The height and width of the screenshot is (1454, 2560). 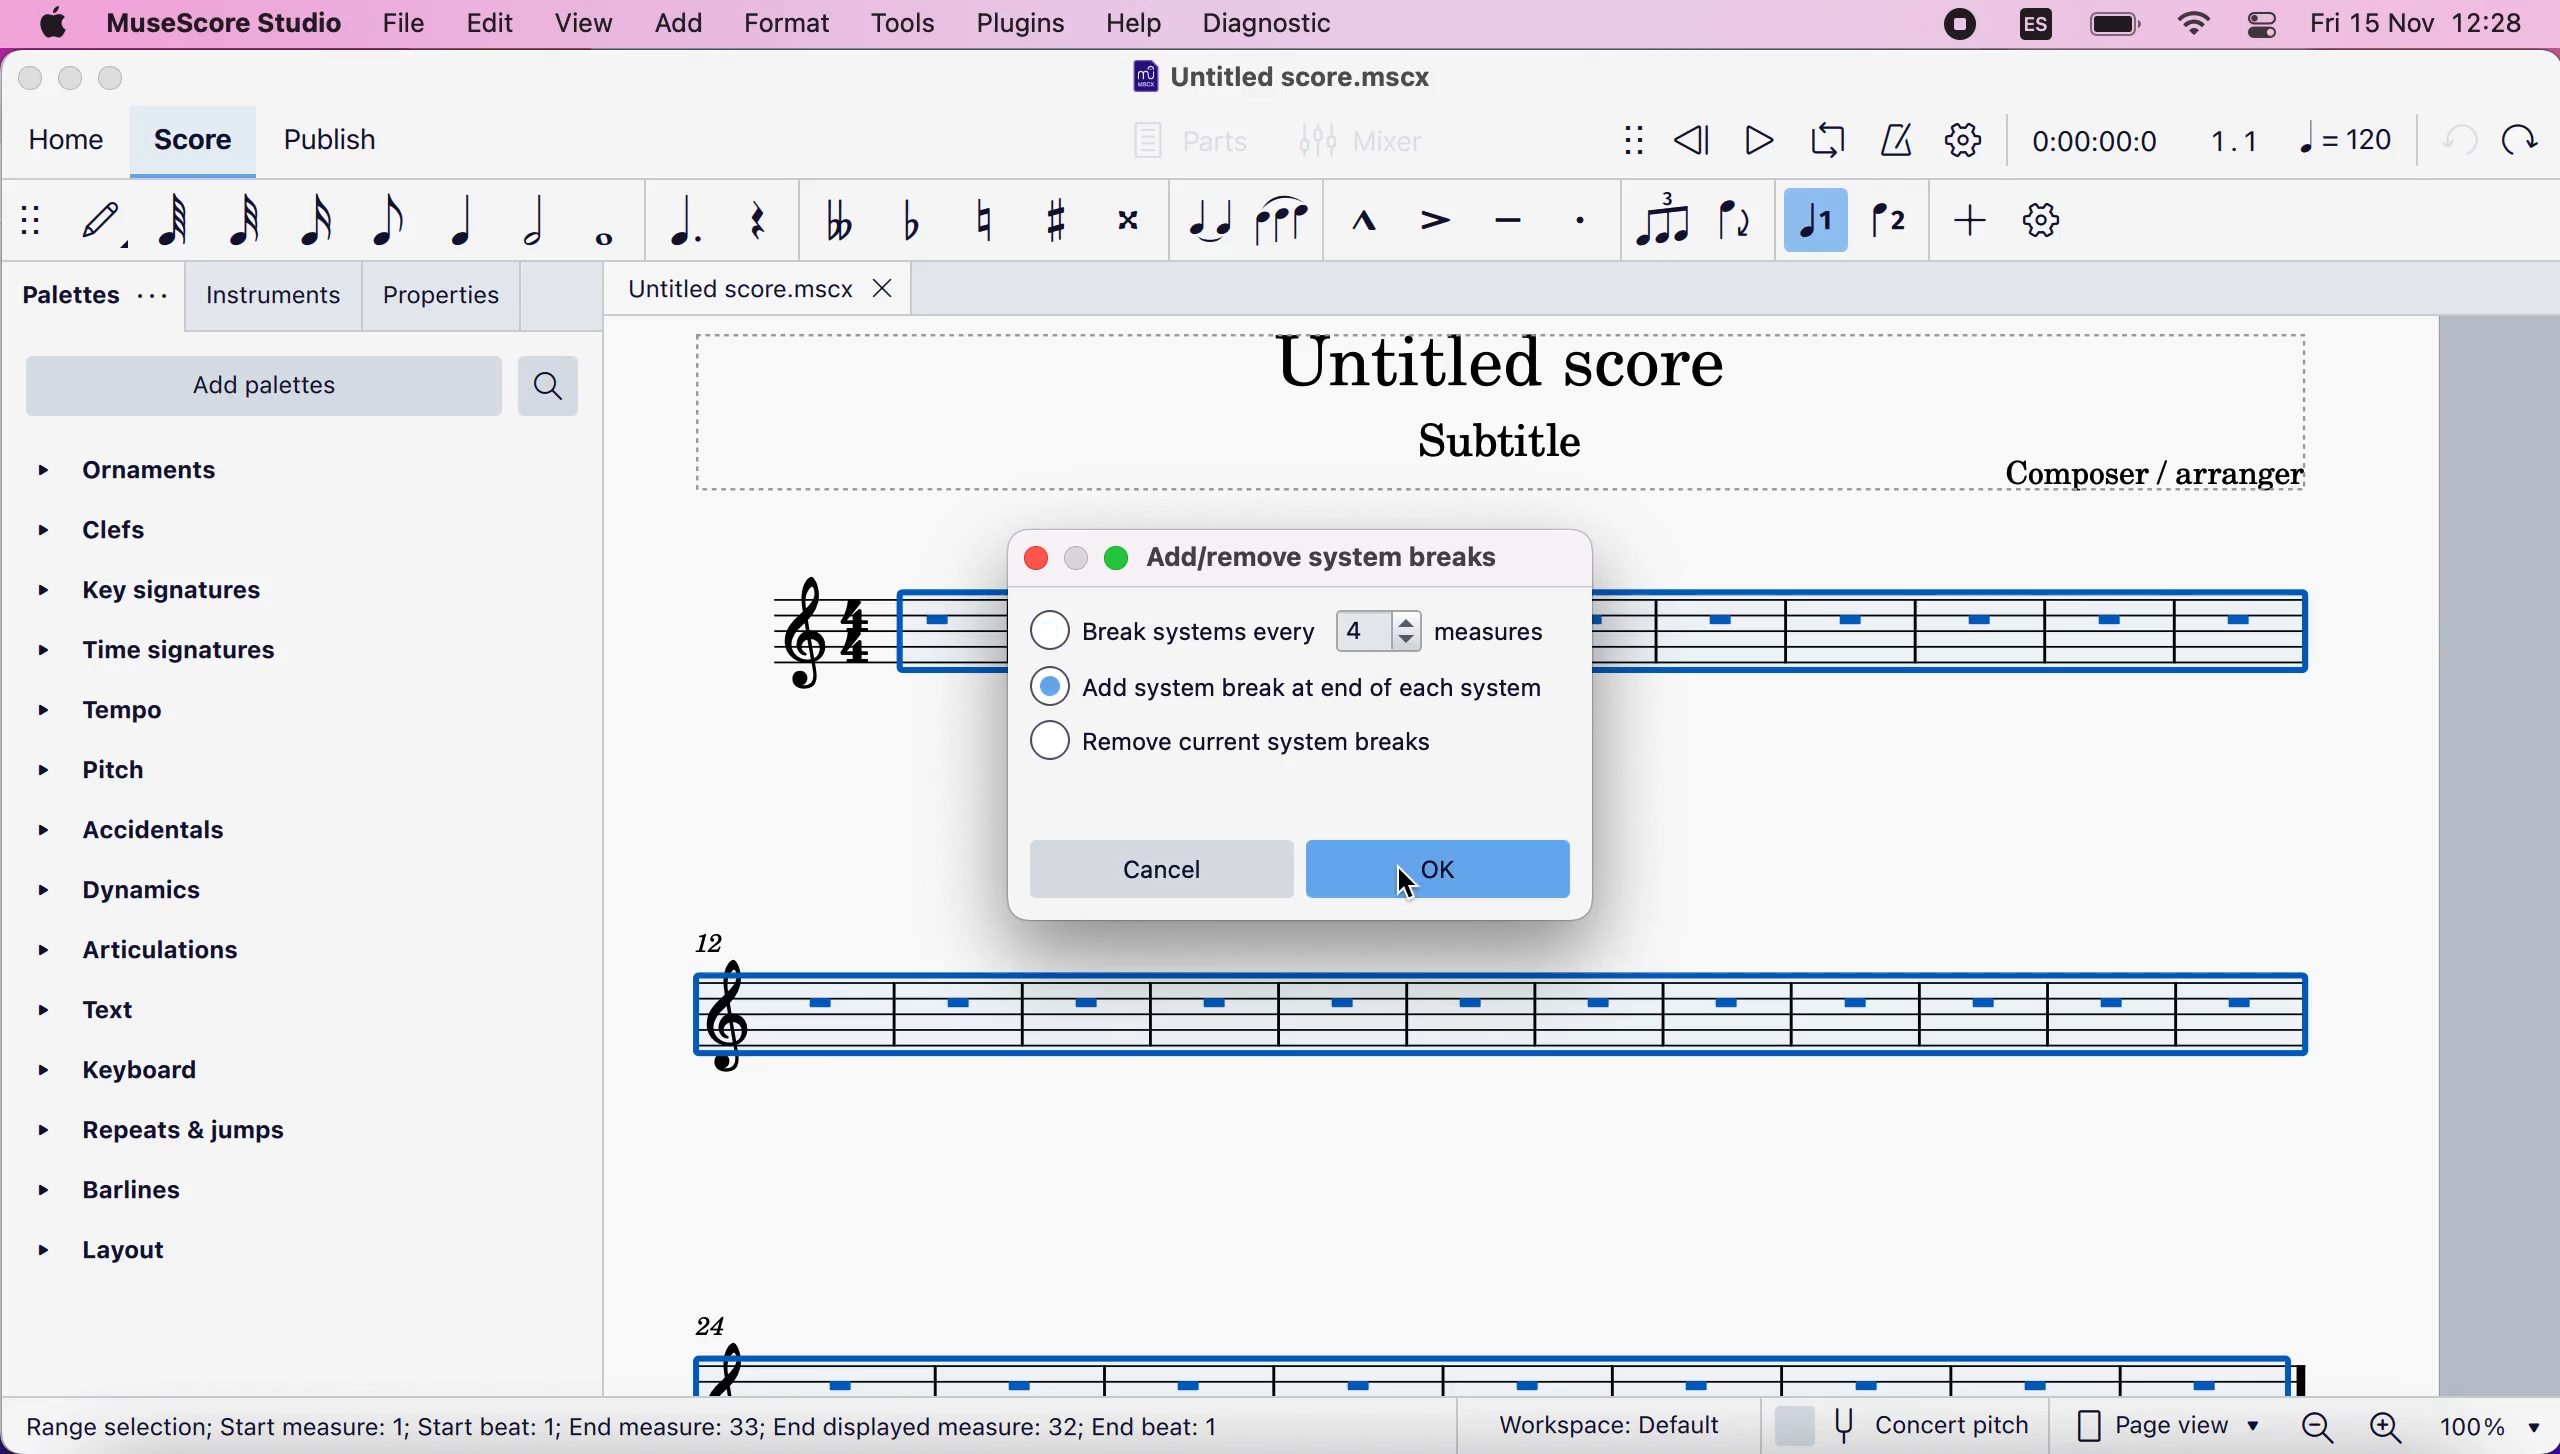 I want to click on remove current system breaks, so click(x=1290, y=745).